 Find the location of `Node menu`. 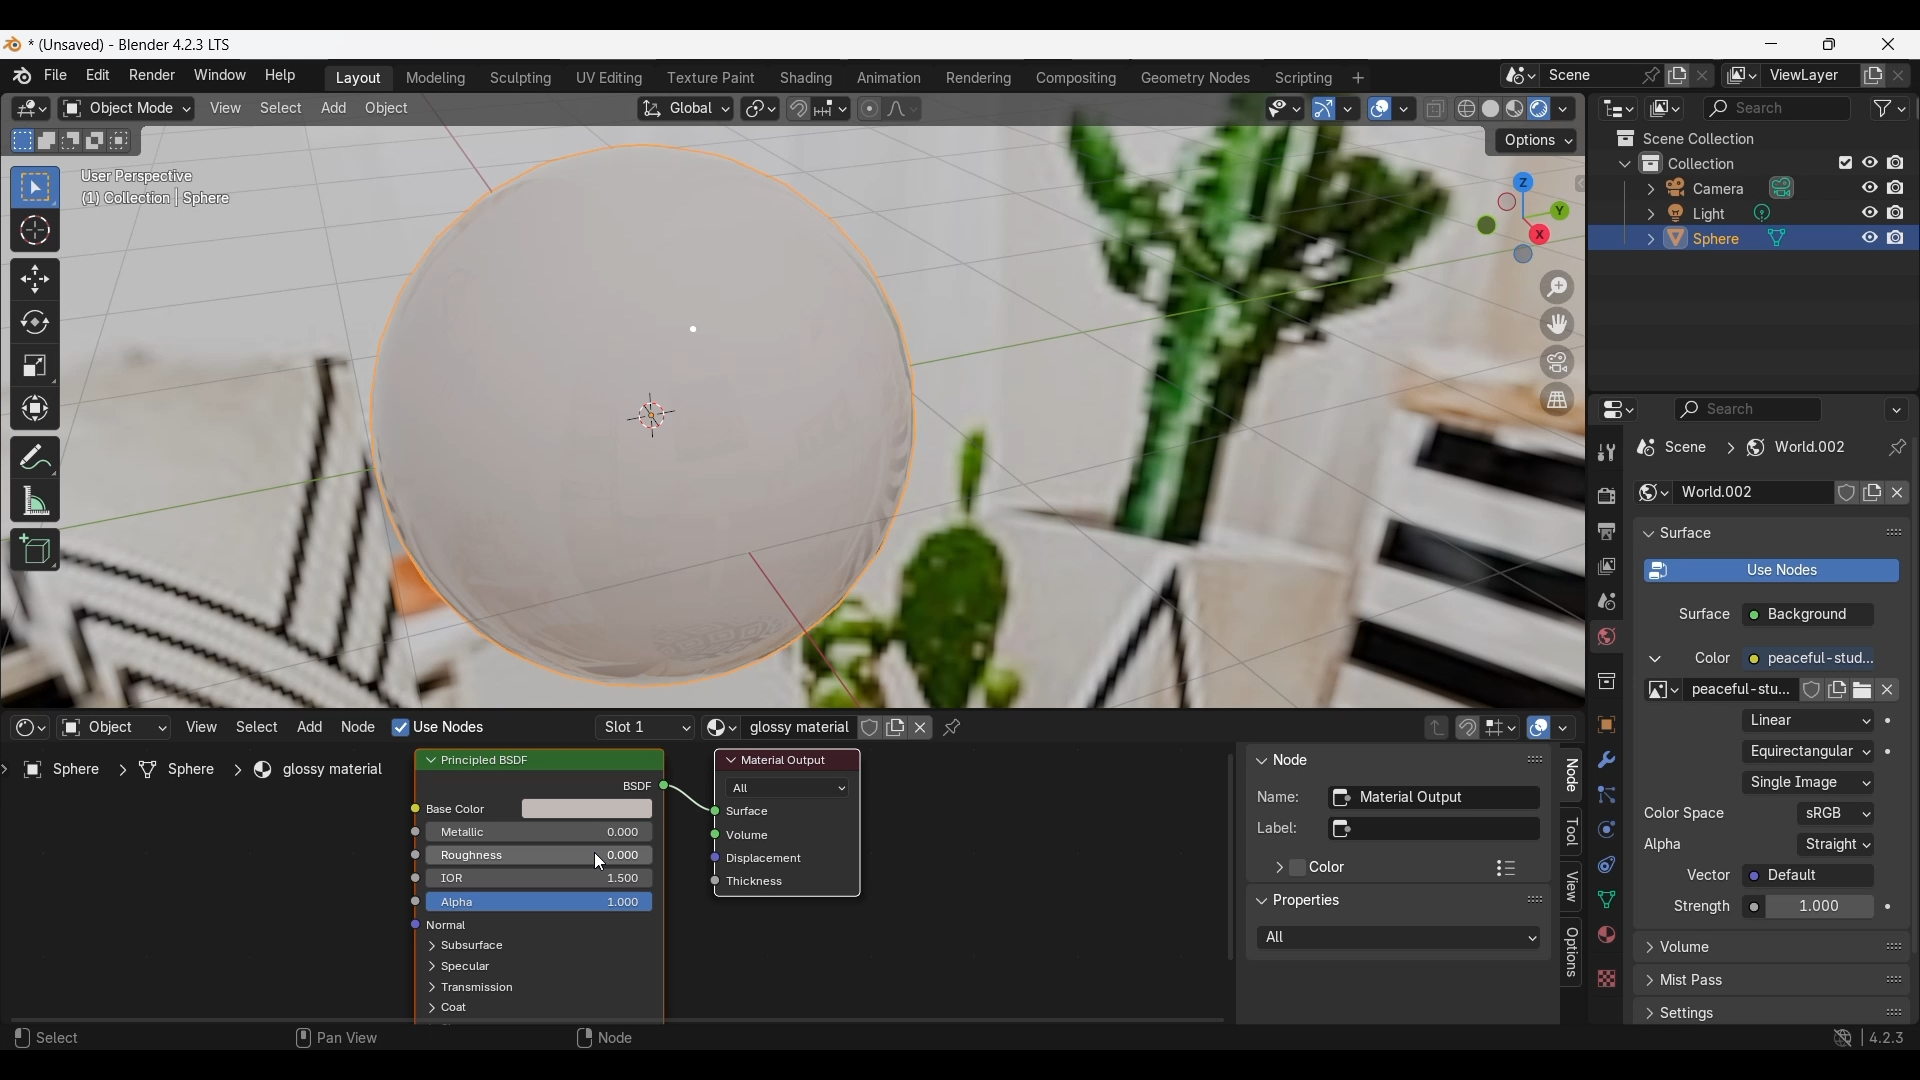

Node menu is located at coordinates (359, 727).